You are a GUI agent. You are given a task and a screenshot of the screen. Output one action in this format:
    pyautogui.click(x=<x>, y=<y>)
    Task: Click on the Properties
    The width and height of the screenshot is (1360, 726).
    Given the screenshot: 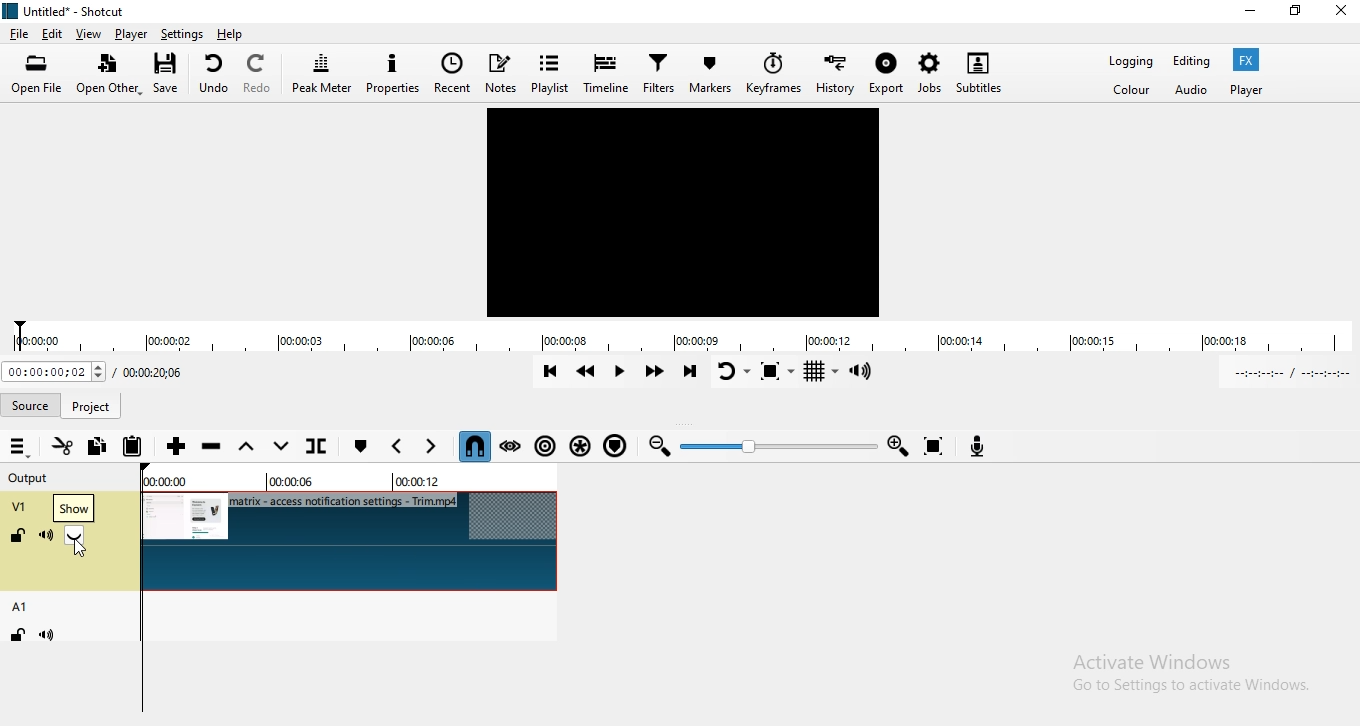 What is the action you would take?
    pyautogui.click(x=396, y=74)
    